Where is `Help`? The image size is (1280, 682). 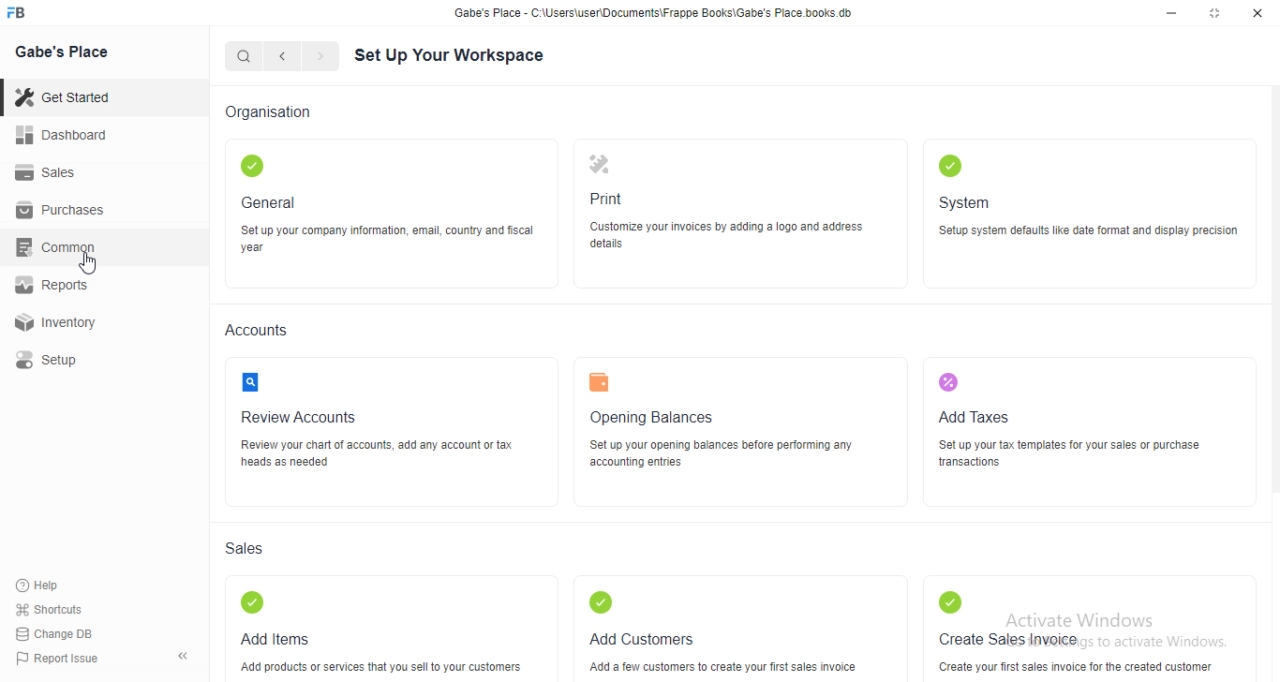
Help is located at coordinates (41, 585).